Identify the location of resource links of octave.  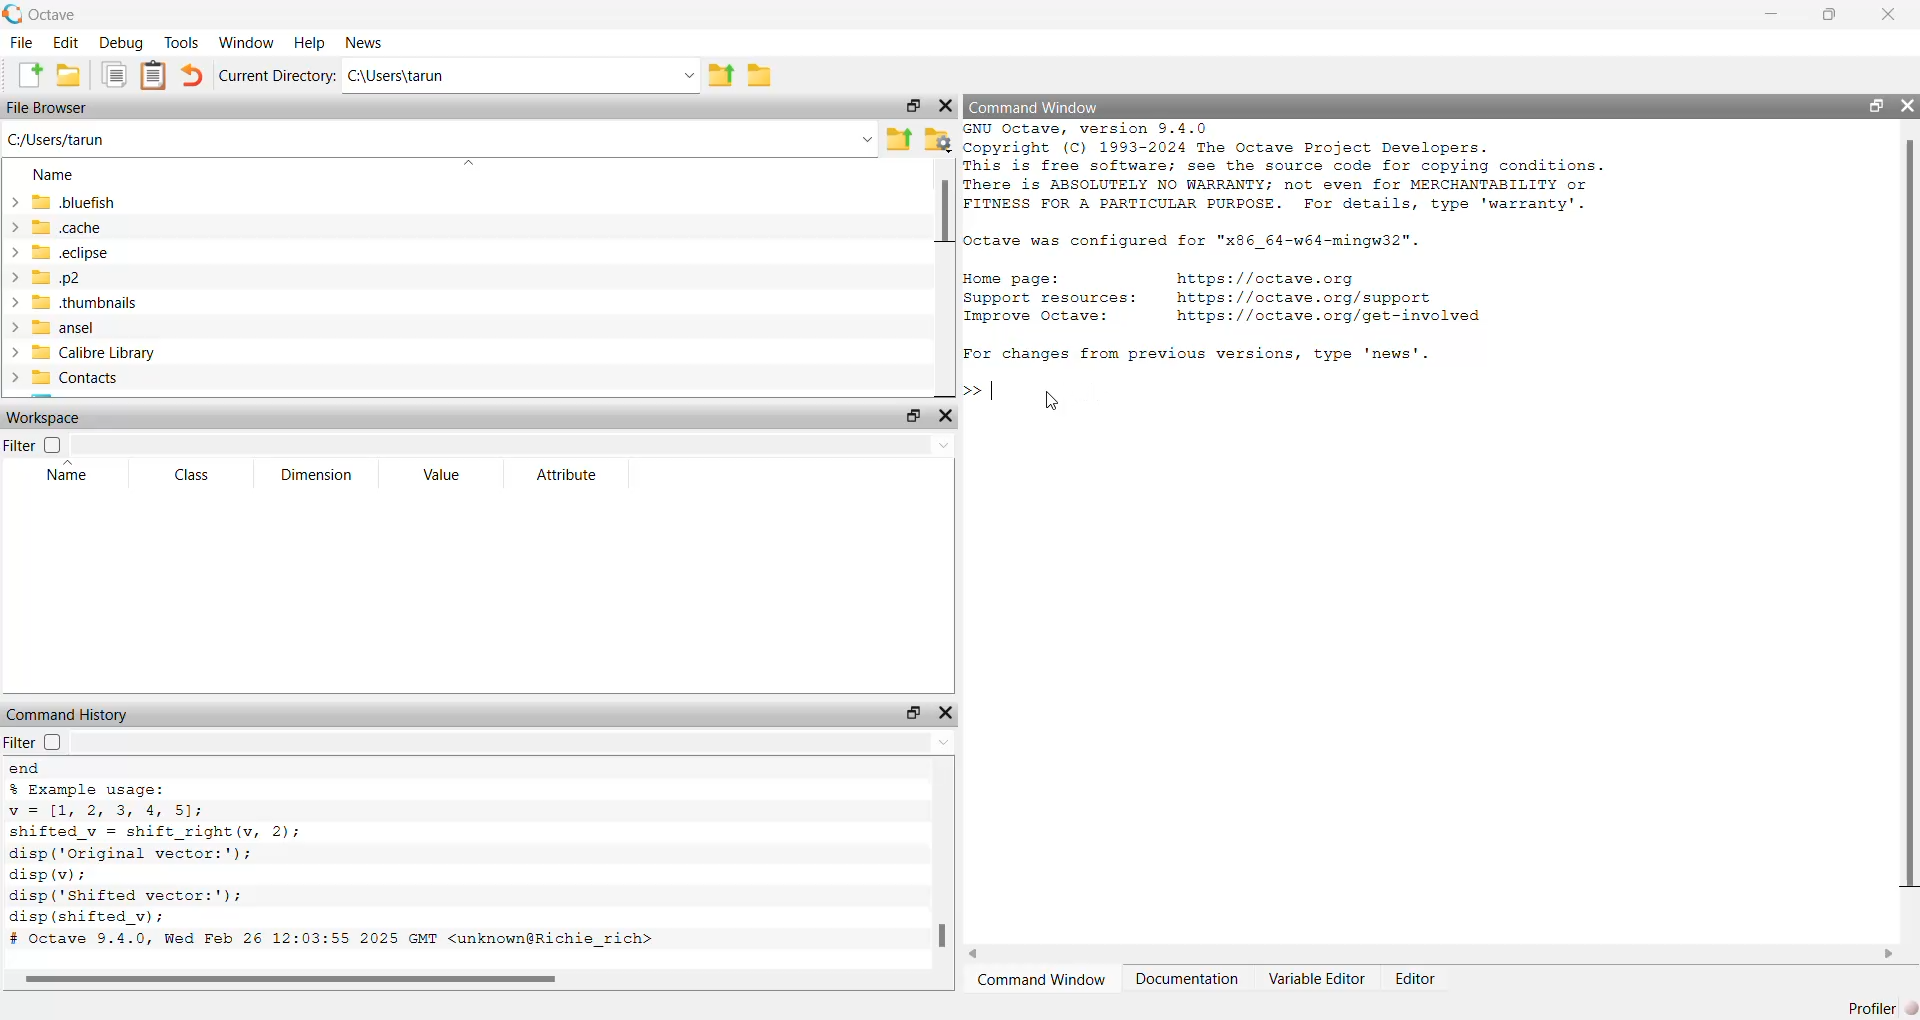
(1247, 301).